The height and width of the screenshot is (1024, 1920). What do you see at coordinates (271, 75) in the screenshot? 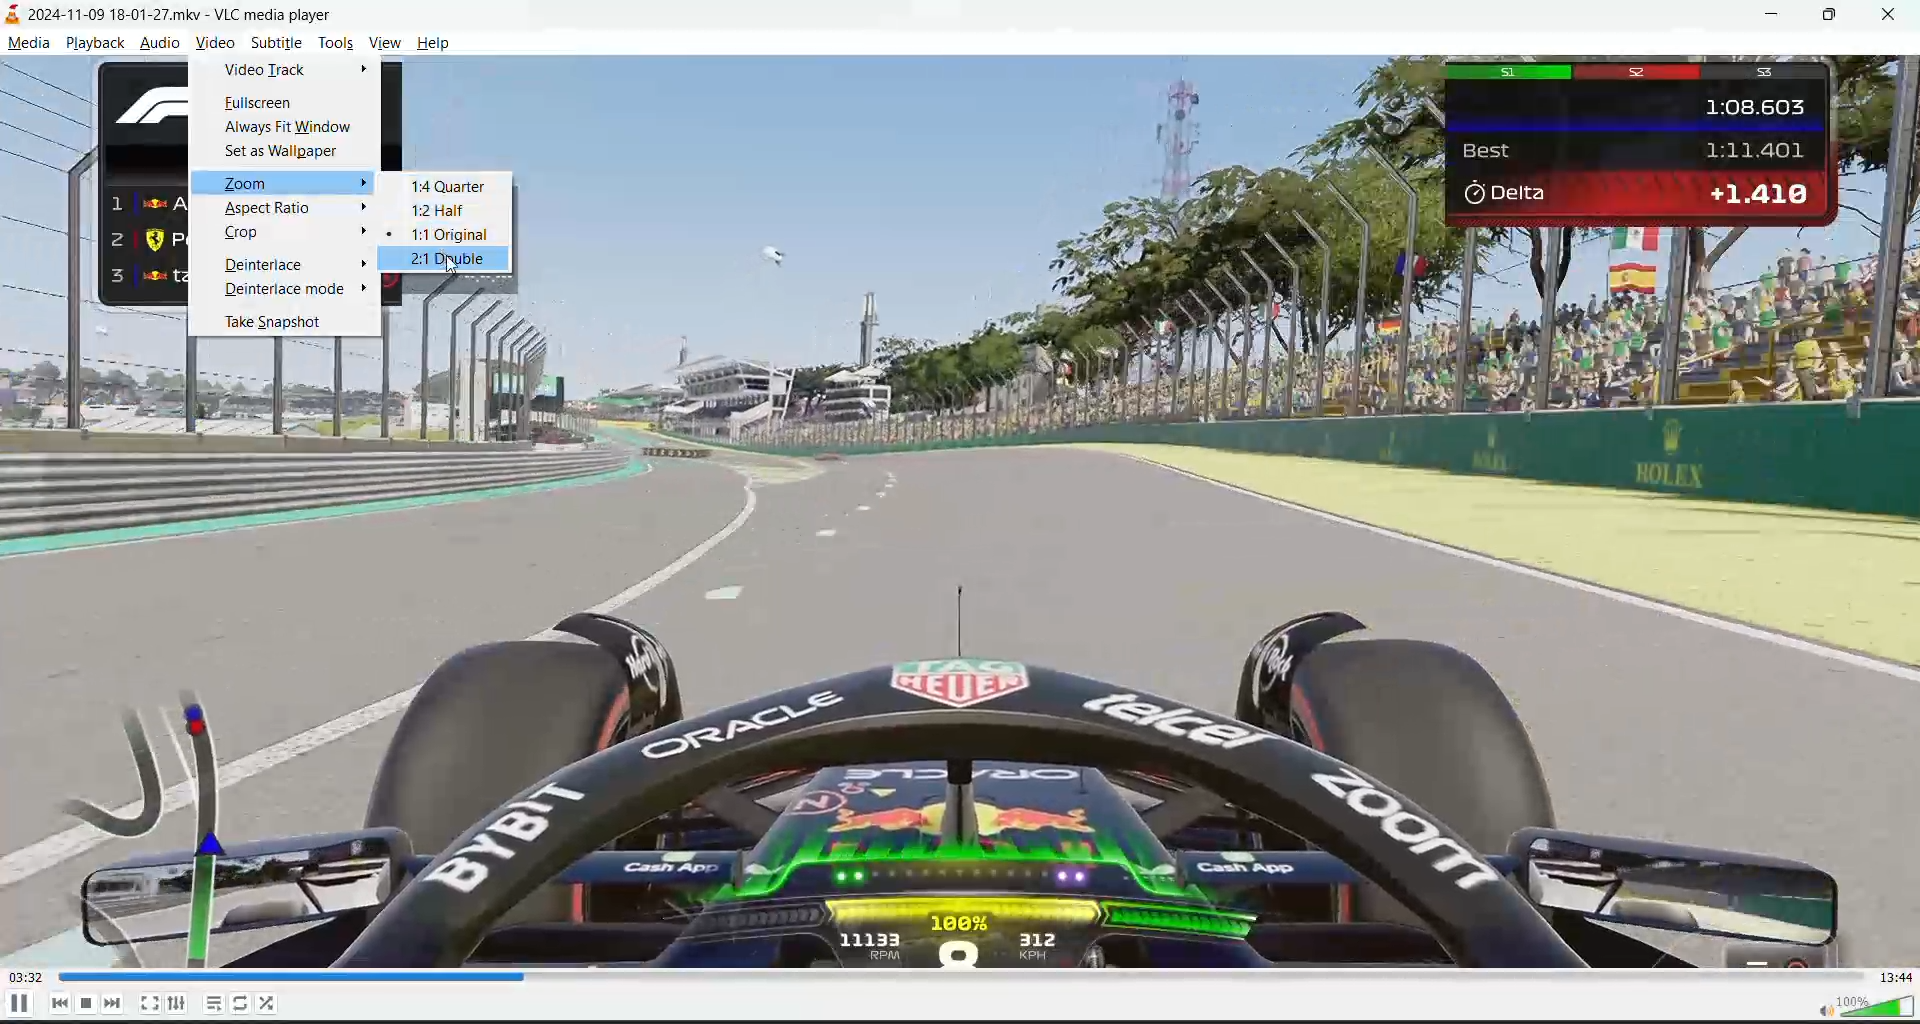
I see `video track` at bounding box center [271, 75].